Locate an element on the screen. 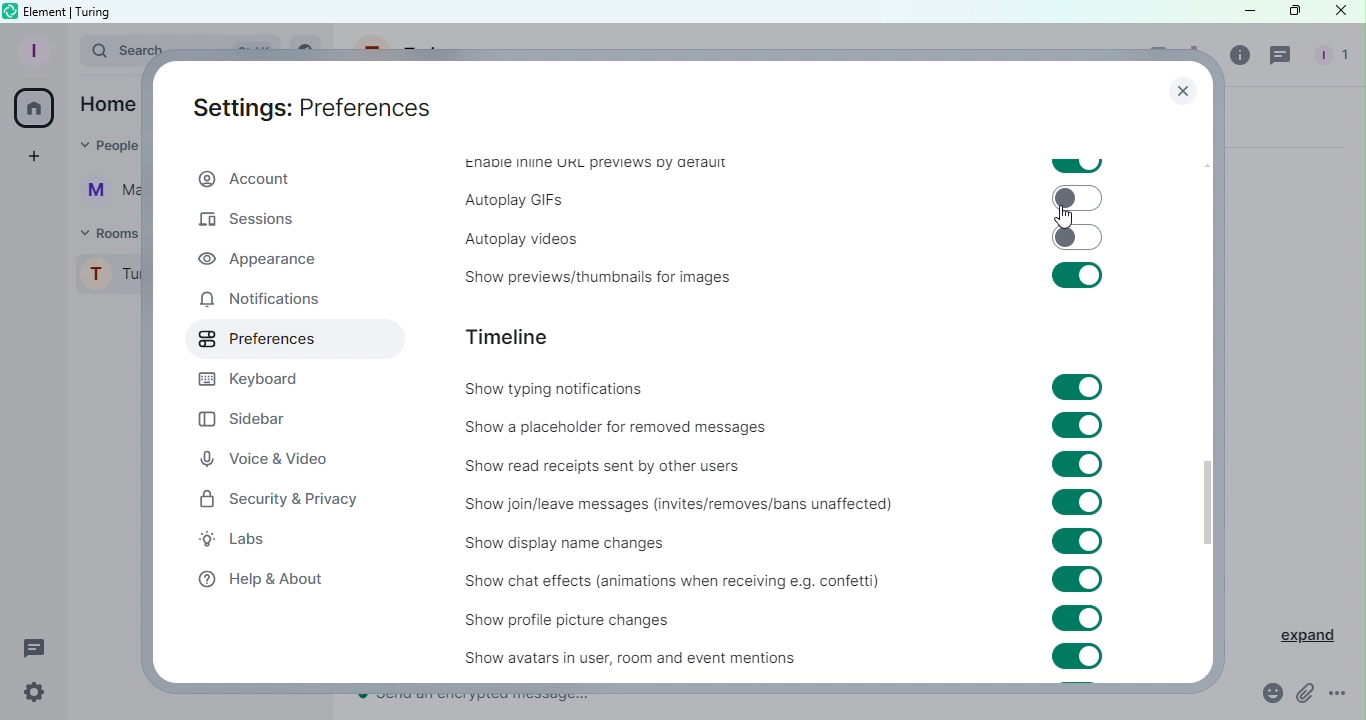 The height and width of the screenshot is (720, 1366). Toggle is located at coordinates (1077, 276).